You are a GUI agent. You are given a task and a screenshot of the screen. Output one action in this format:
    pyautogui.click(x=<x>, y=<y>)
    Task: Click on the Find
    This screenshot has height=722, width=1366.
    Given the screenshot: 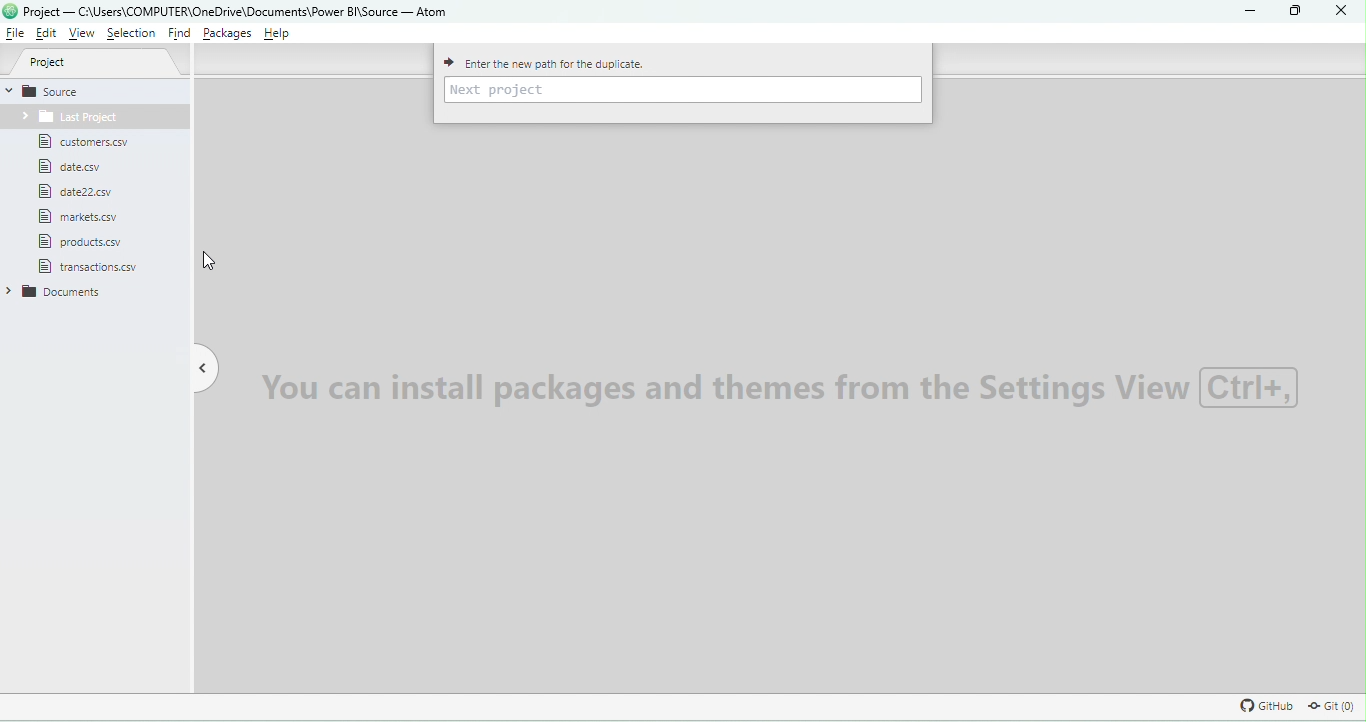 What is the action you would take?
    pyautogui.click(x=176, y=33)
    